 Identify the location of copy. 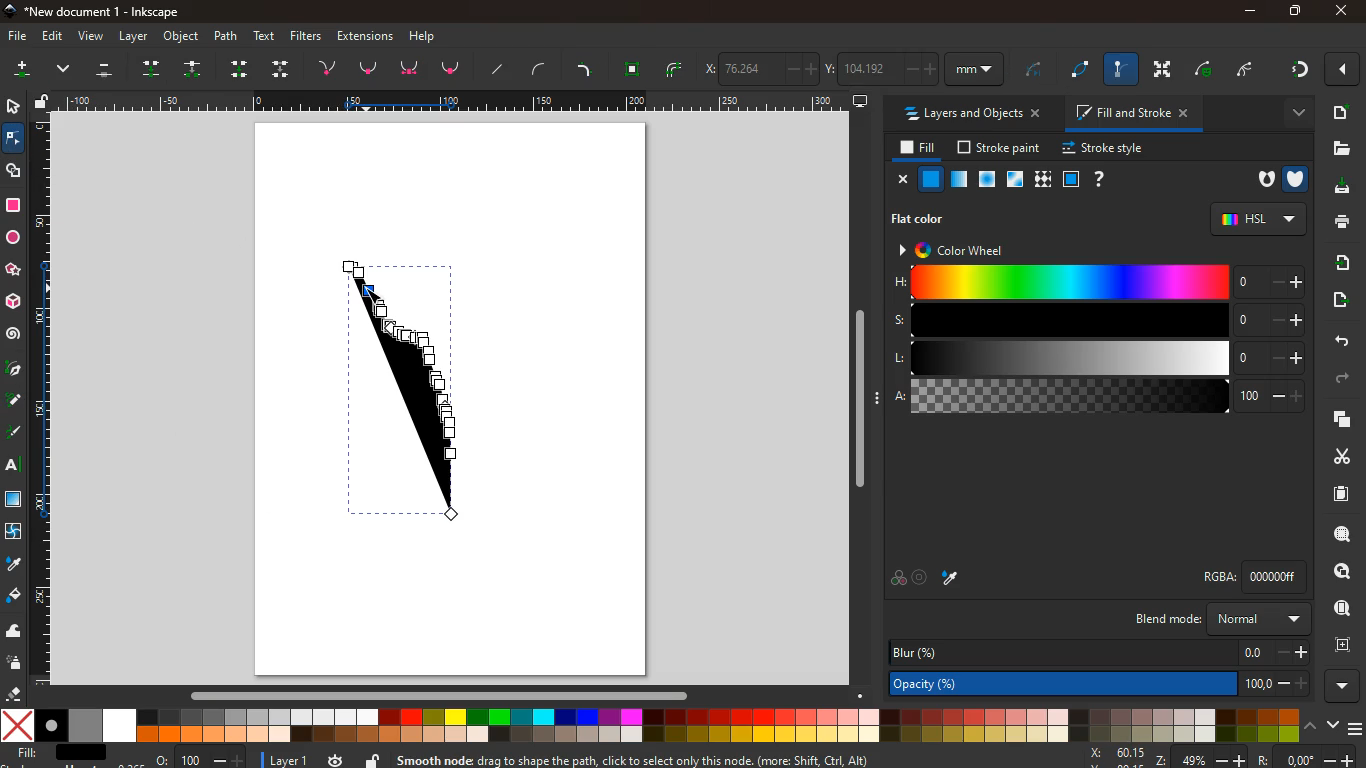
(1338, 420).